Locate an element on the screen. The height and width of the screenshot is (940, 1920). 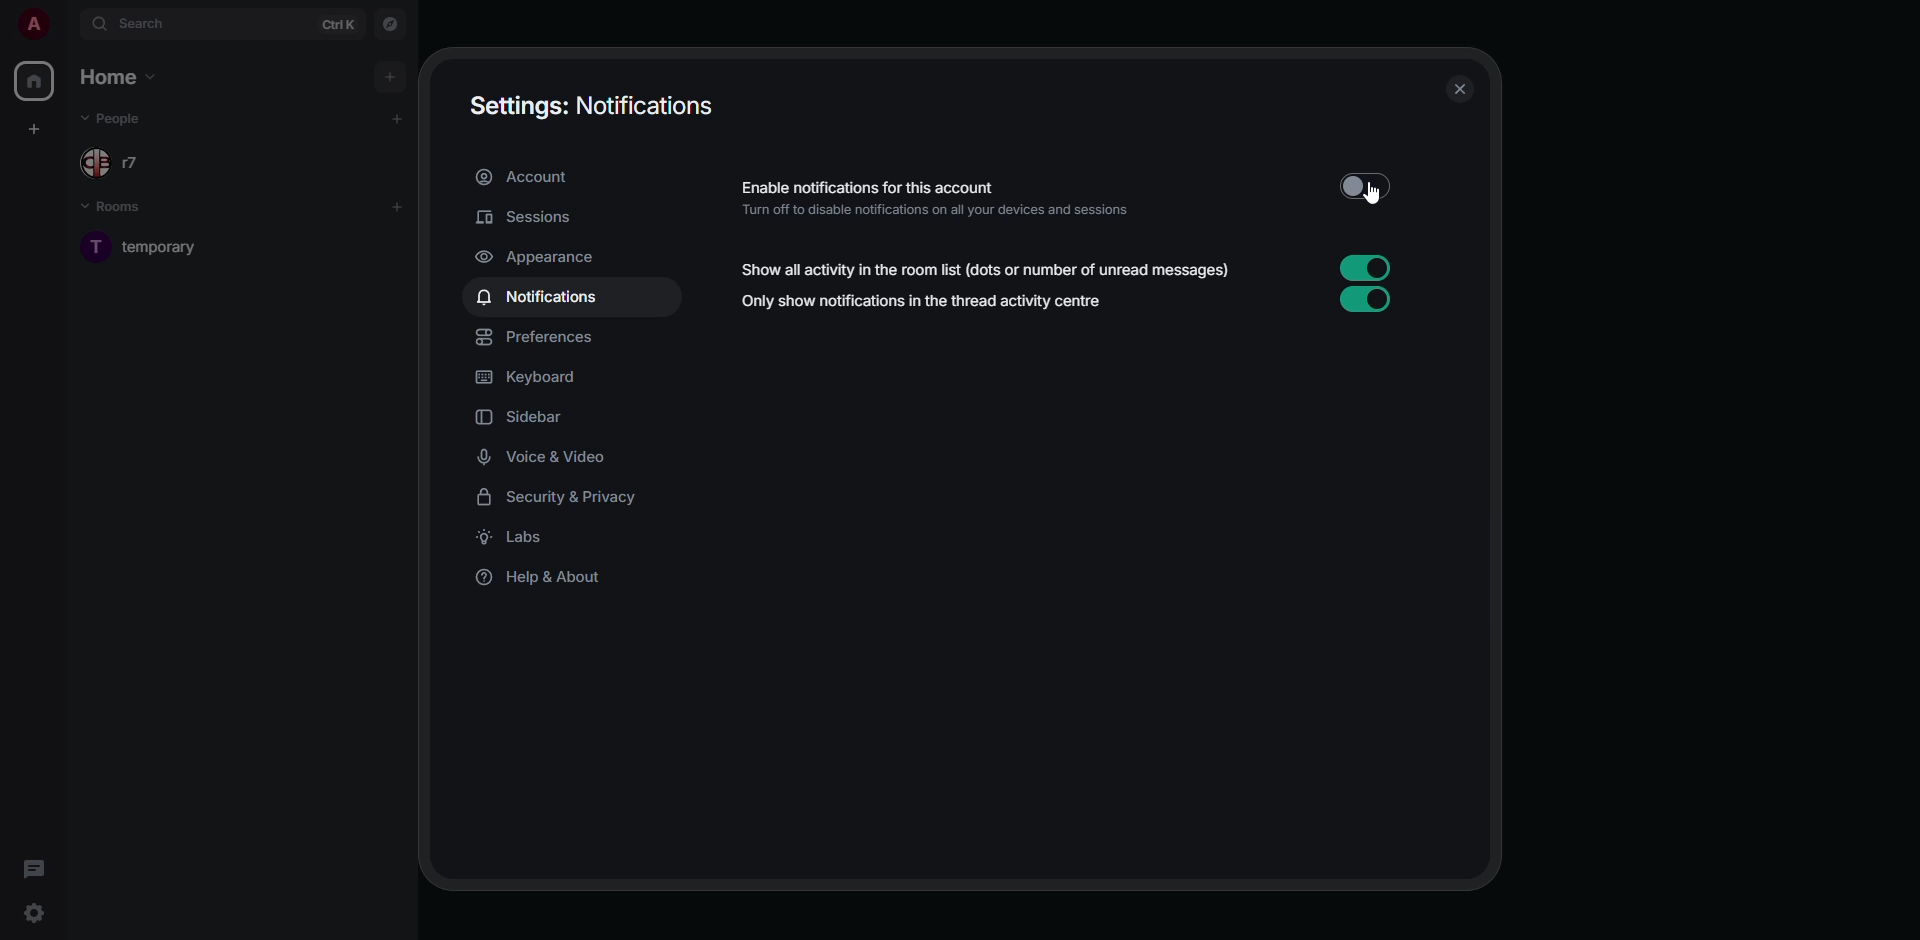
add is located at coordinates (392, 73).